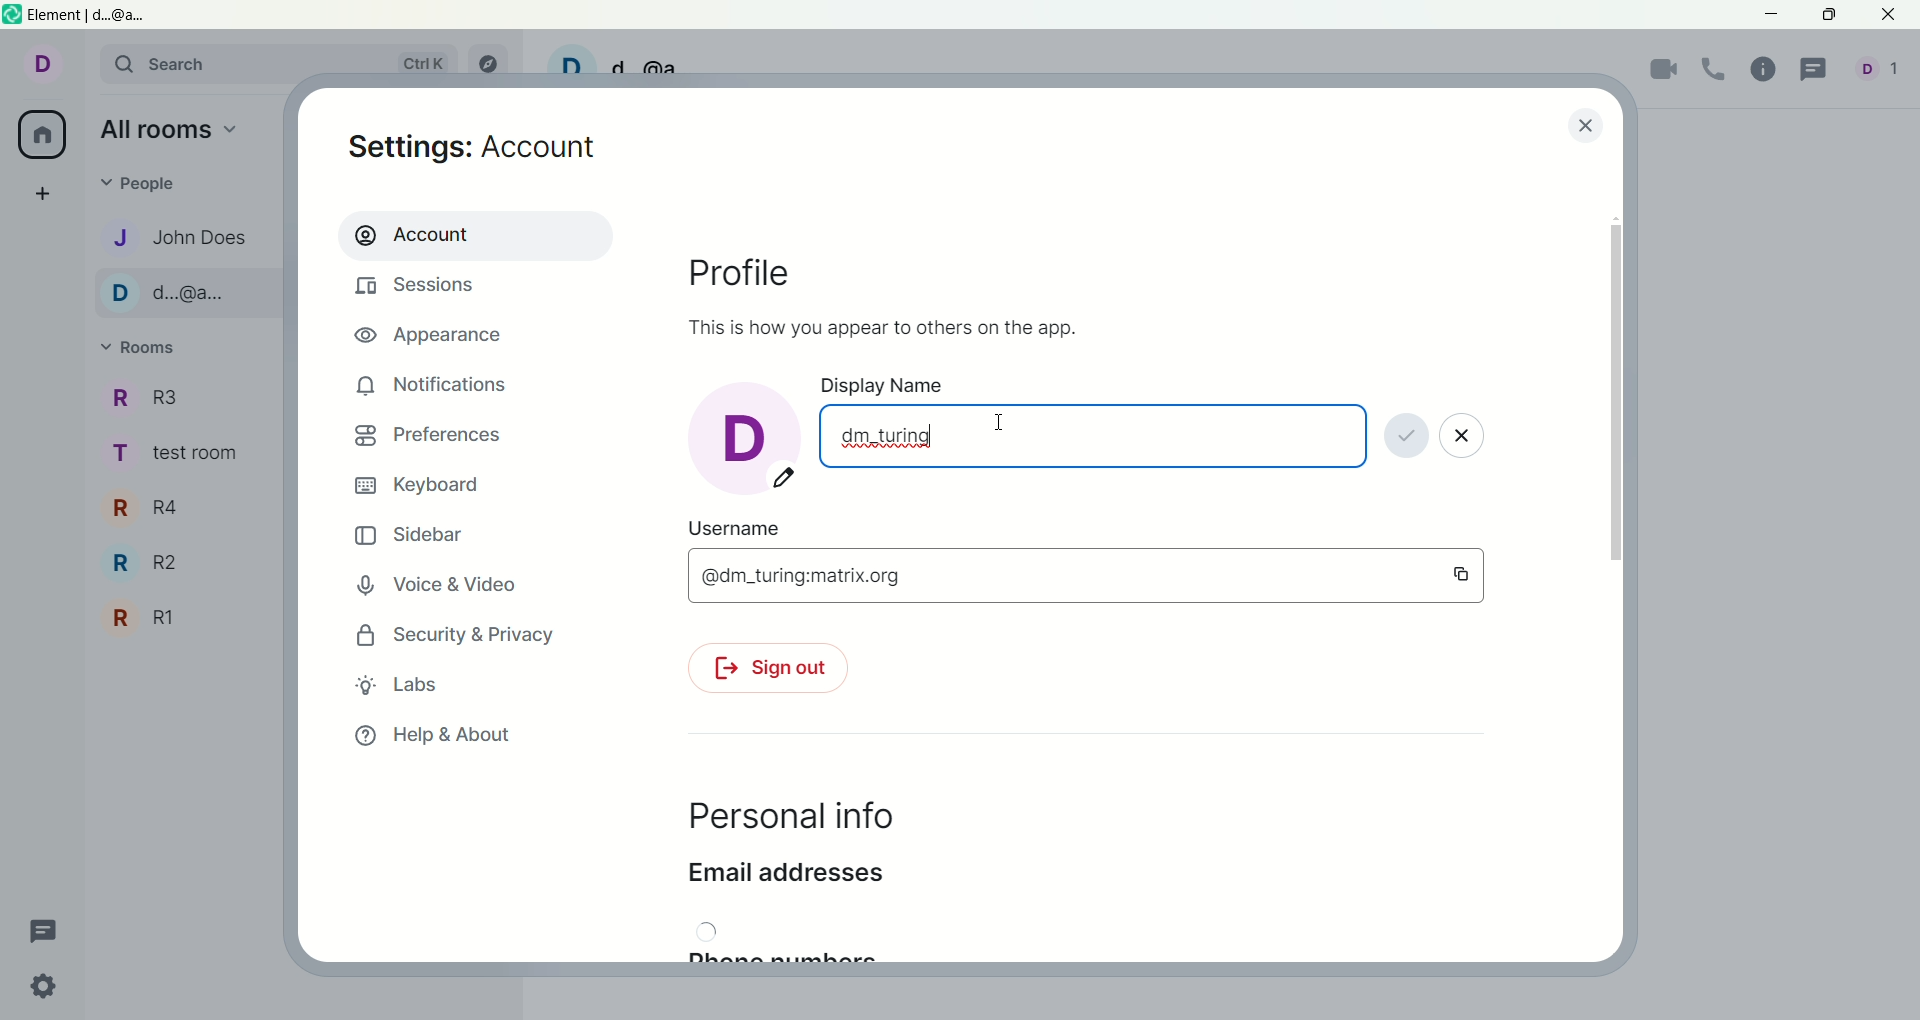 The width and height of the screenshot is (1920, 1020). I want to click on TEST ROOM, so click(184, 458).